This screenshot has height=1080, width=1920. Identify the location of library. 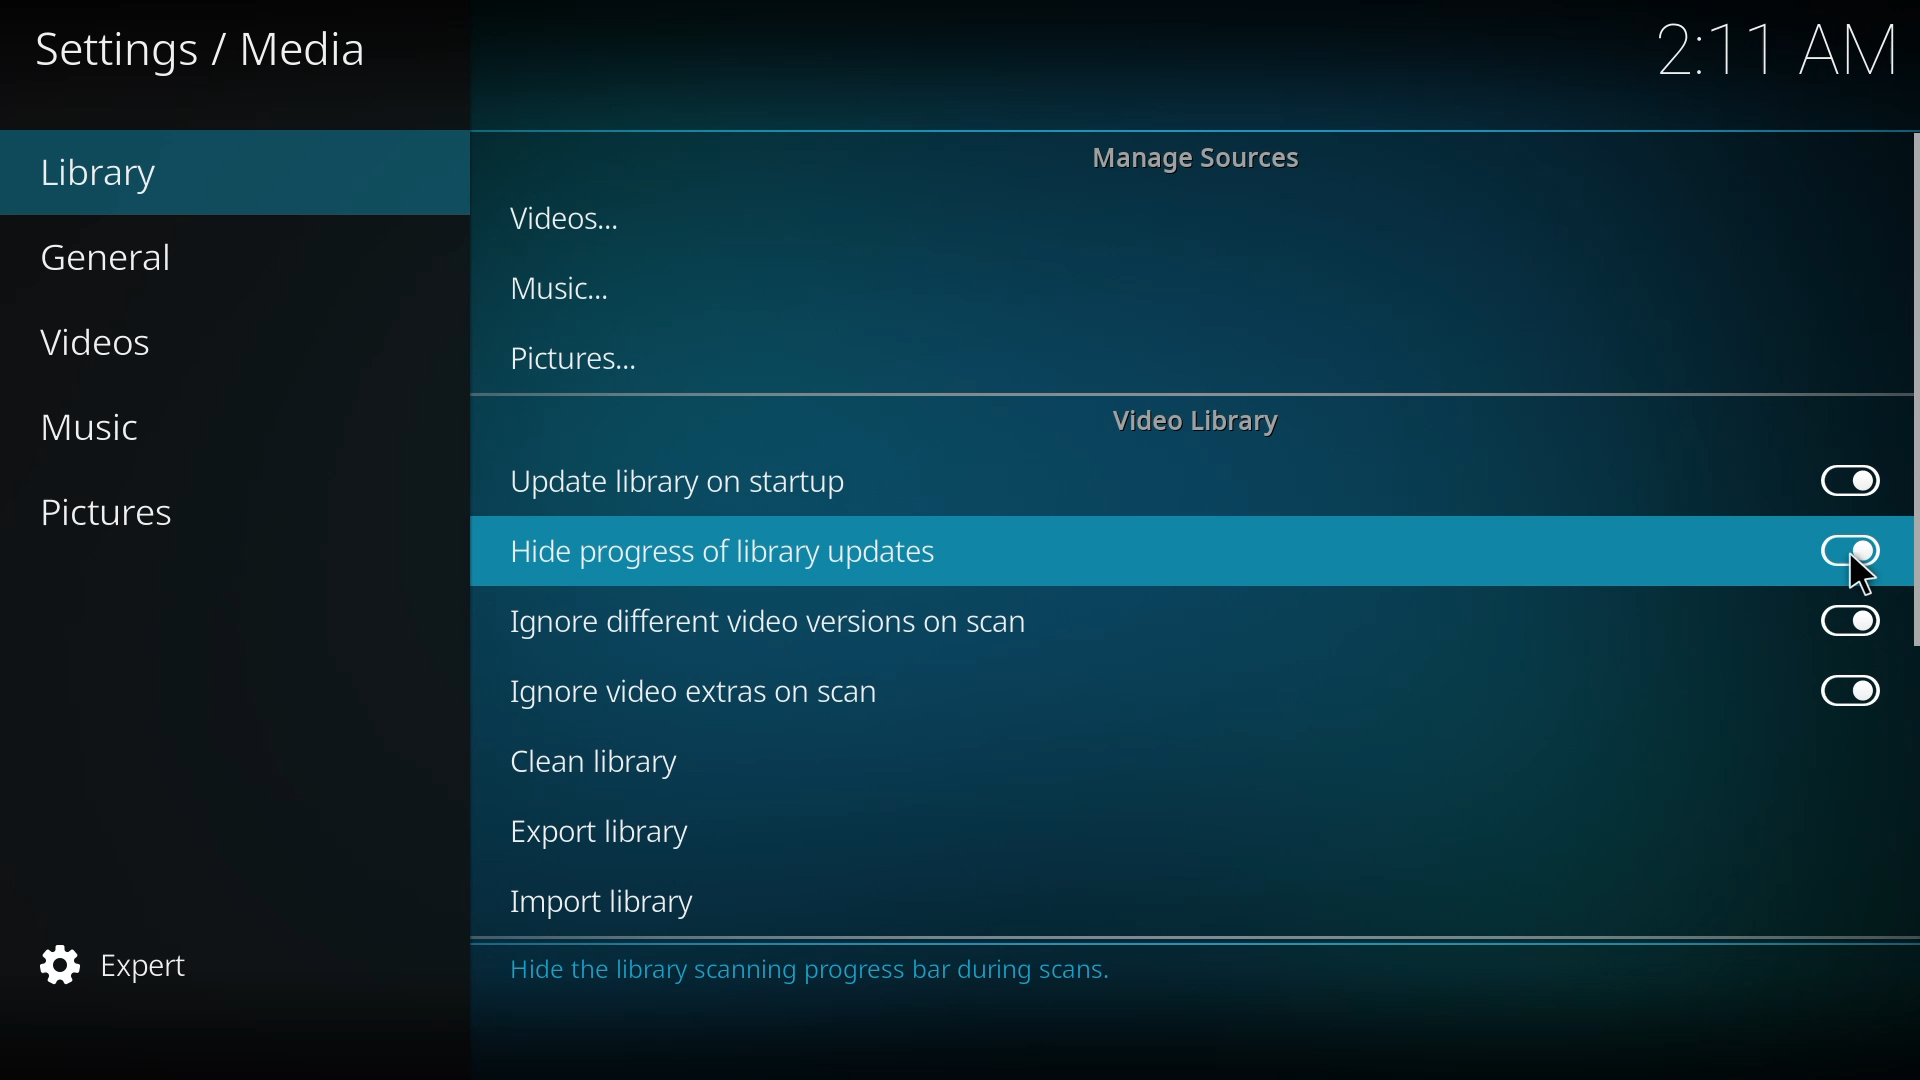
(134, 174).